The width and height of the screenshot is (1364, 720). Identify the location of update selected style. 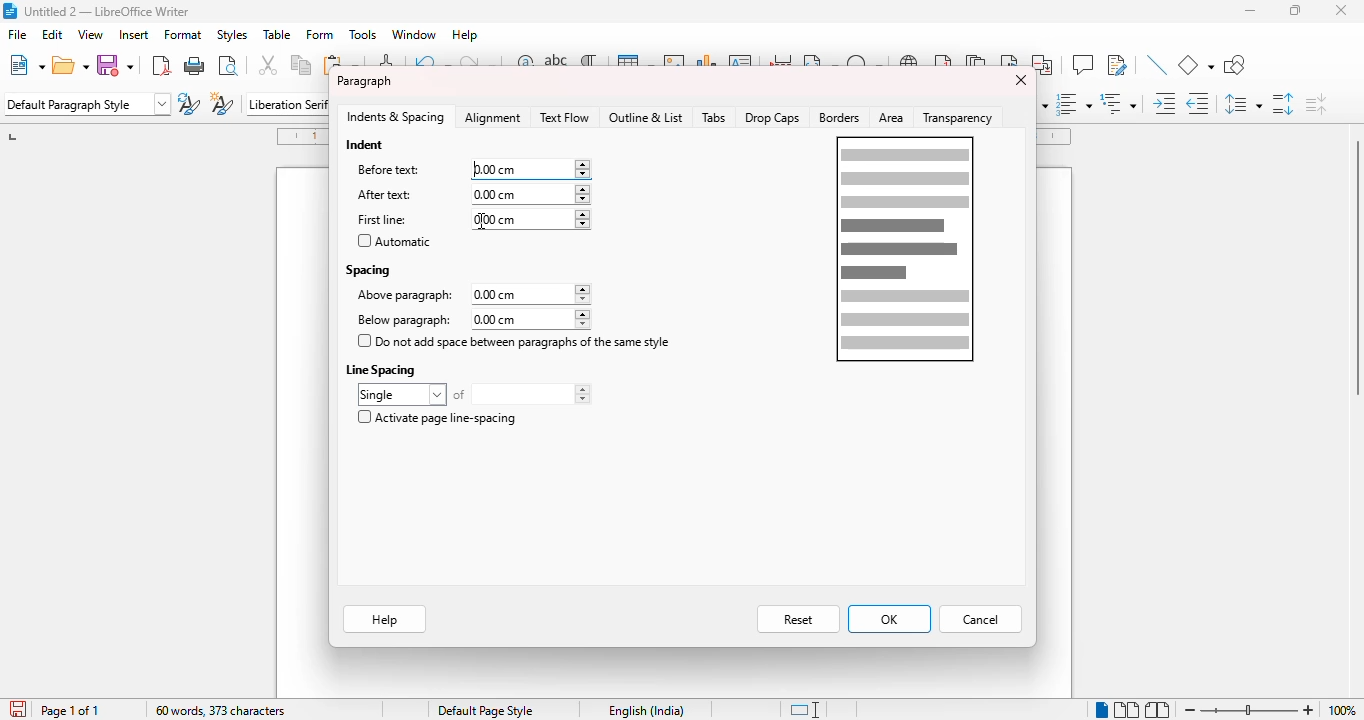
(189, 103).